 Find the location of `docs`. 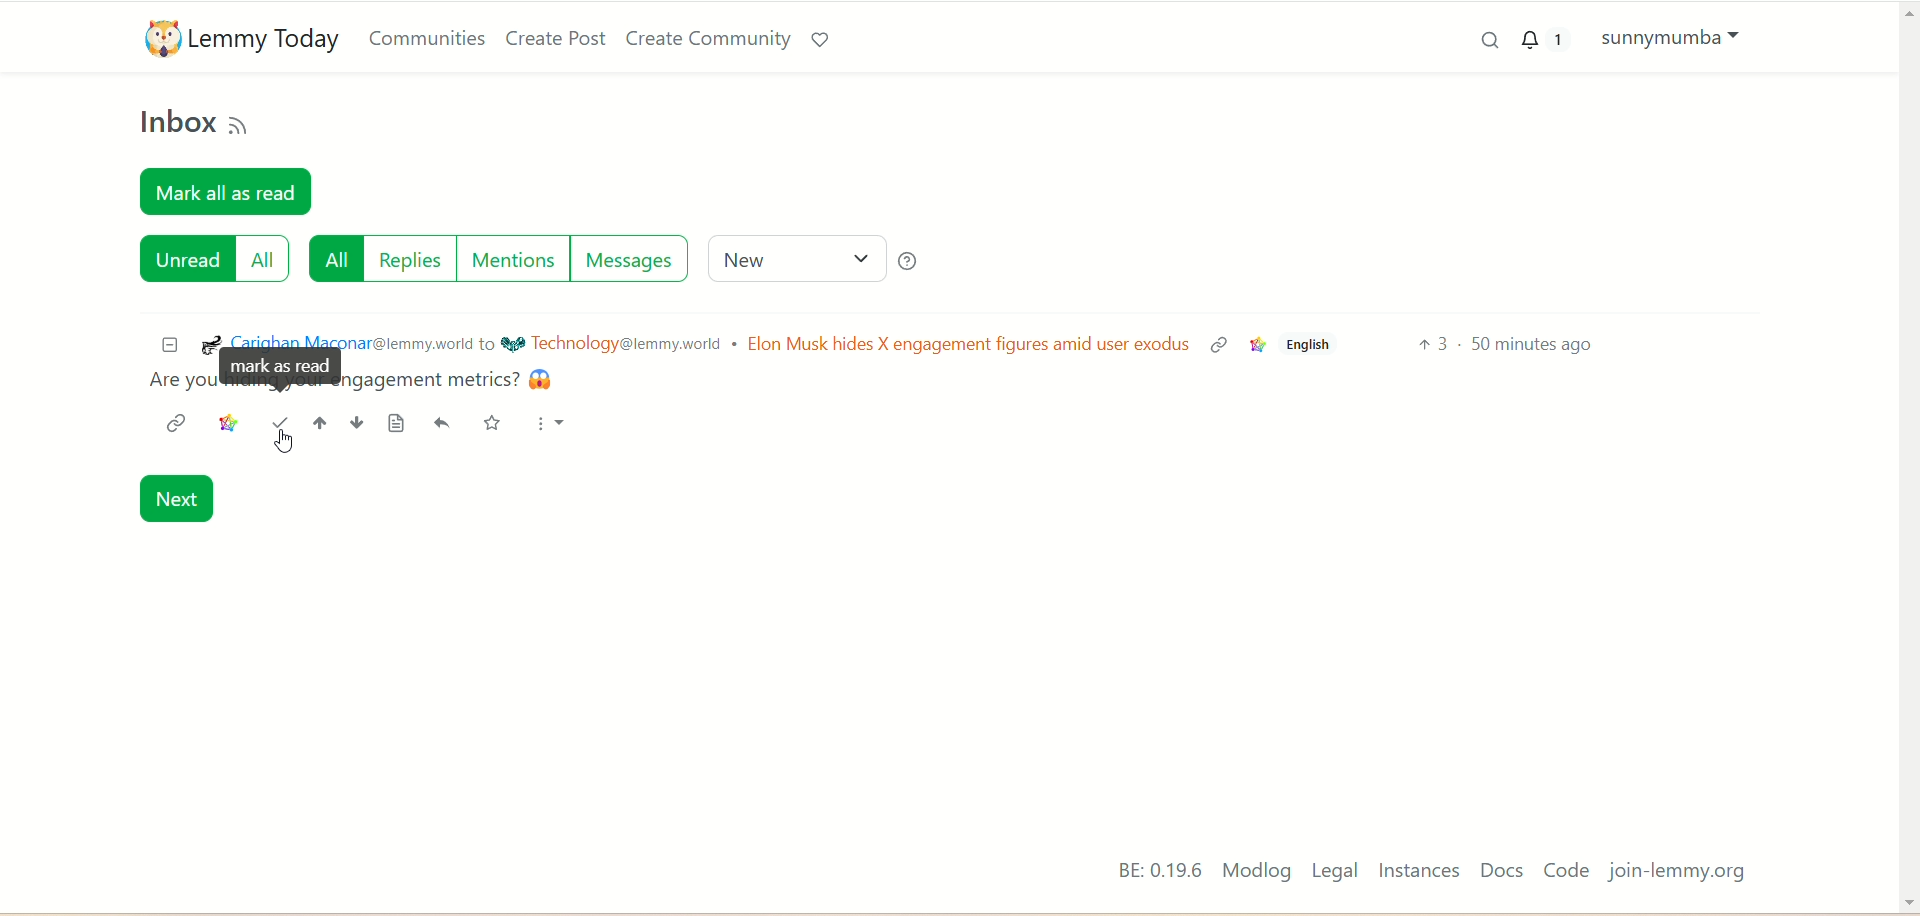

docs is located at coordinates (1499, 872).